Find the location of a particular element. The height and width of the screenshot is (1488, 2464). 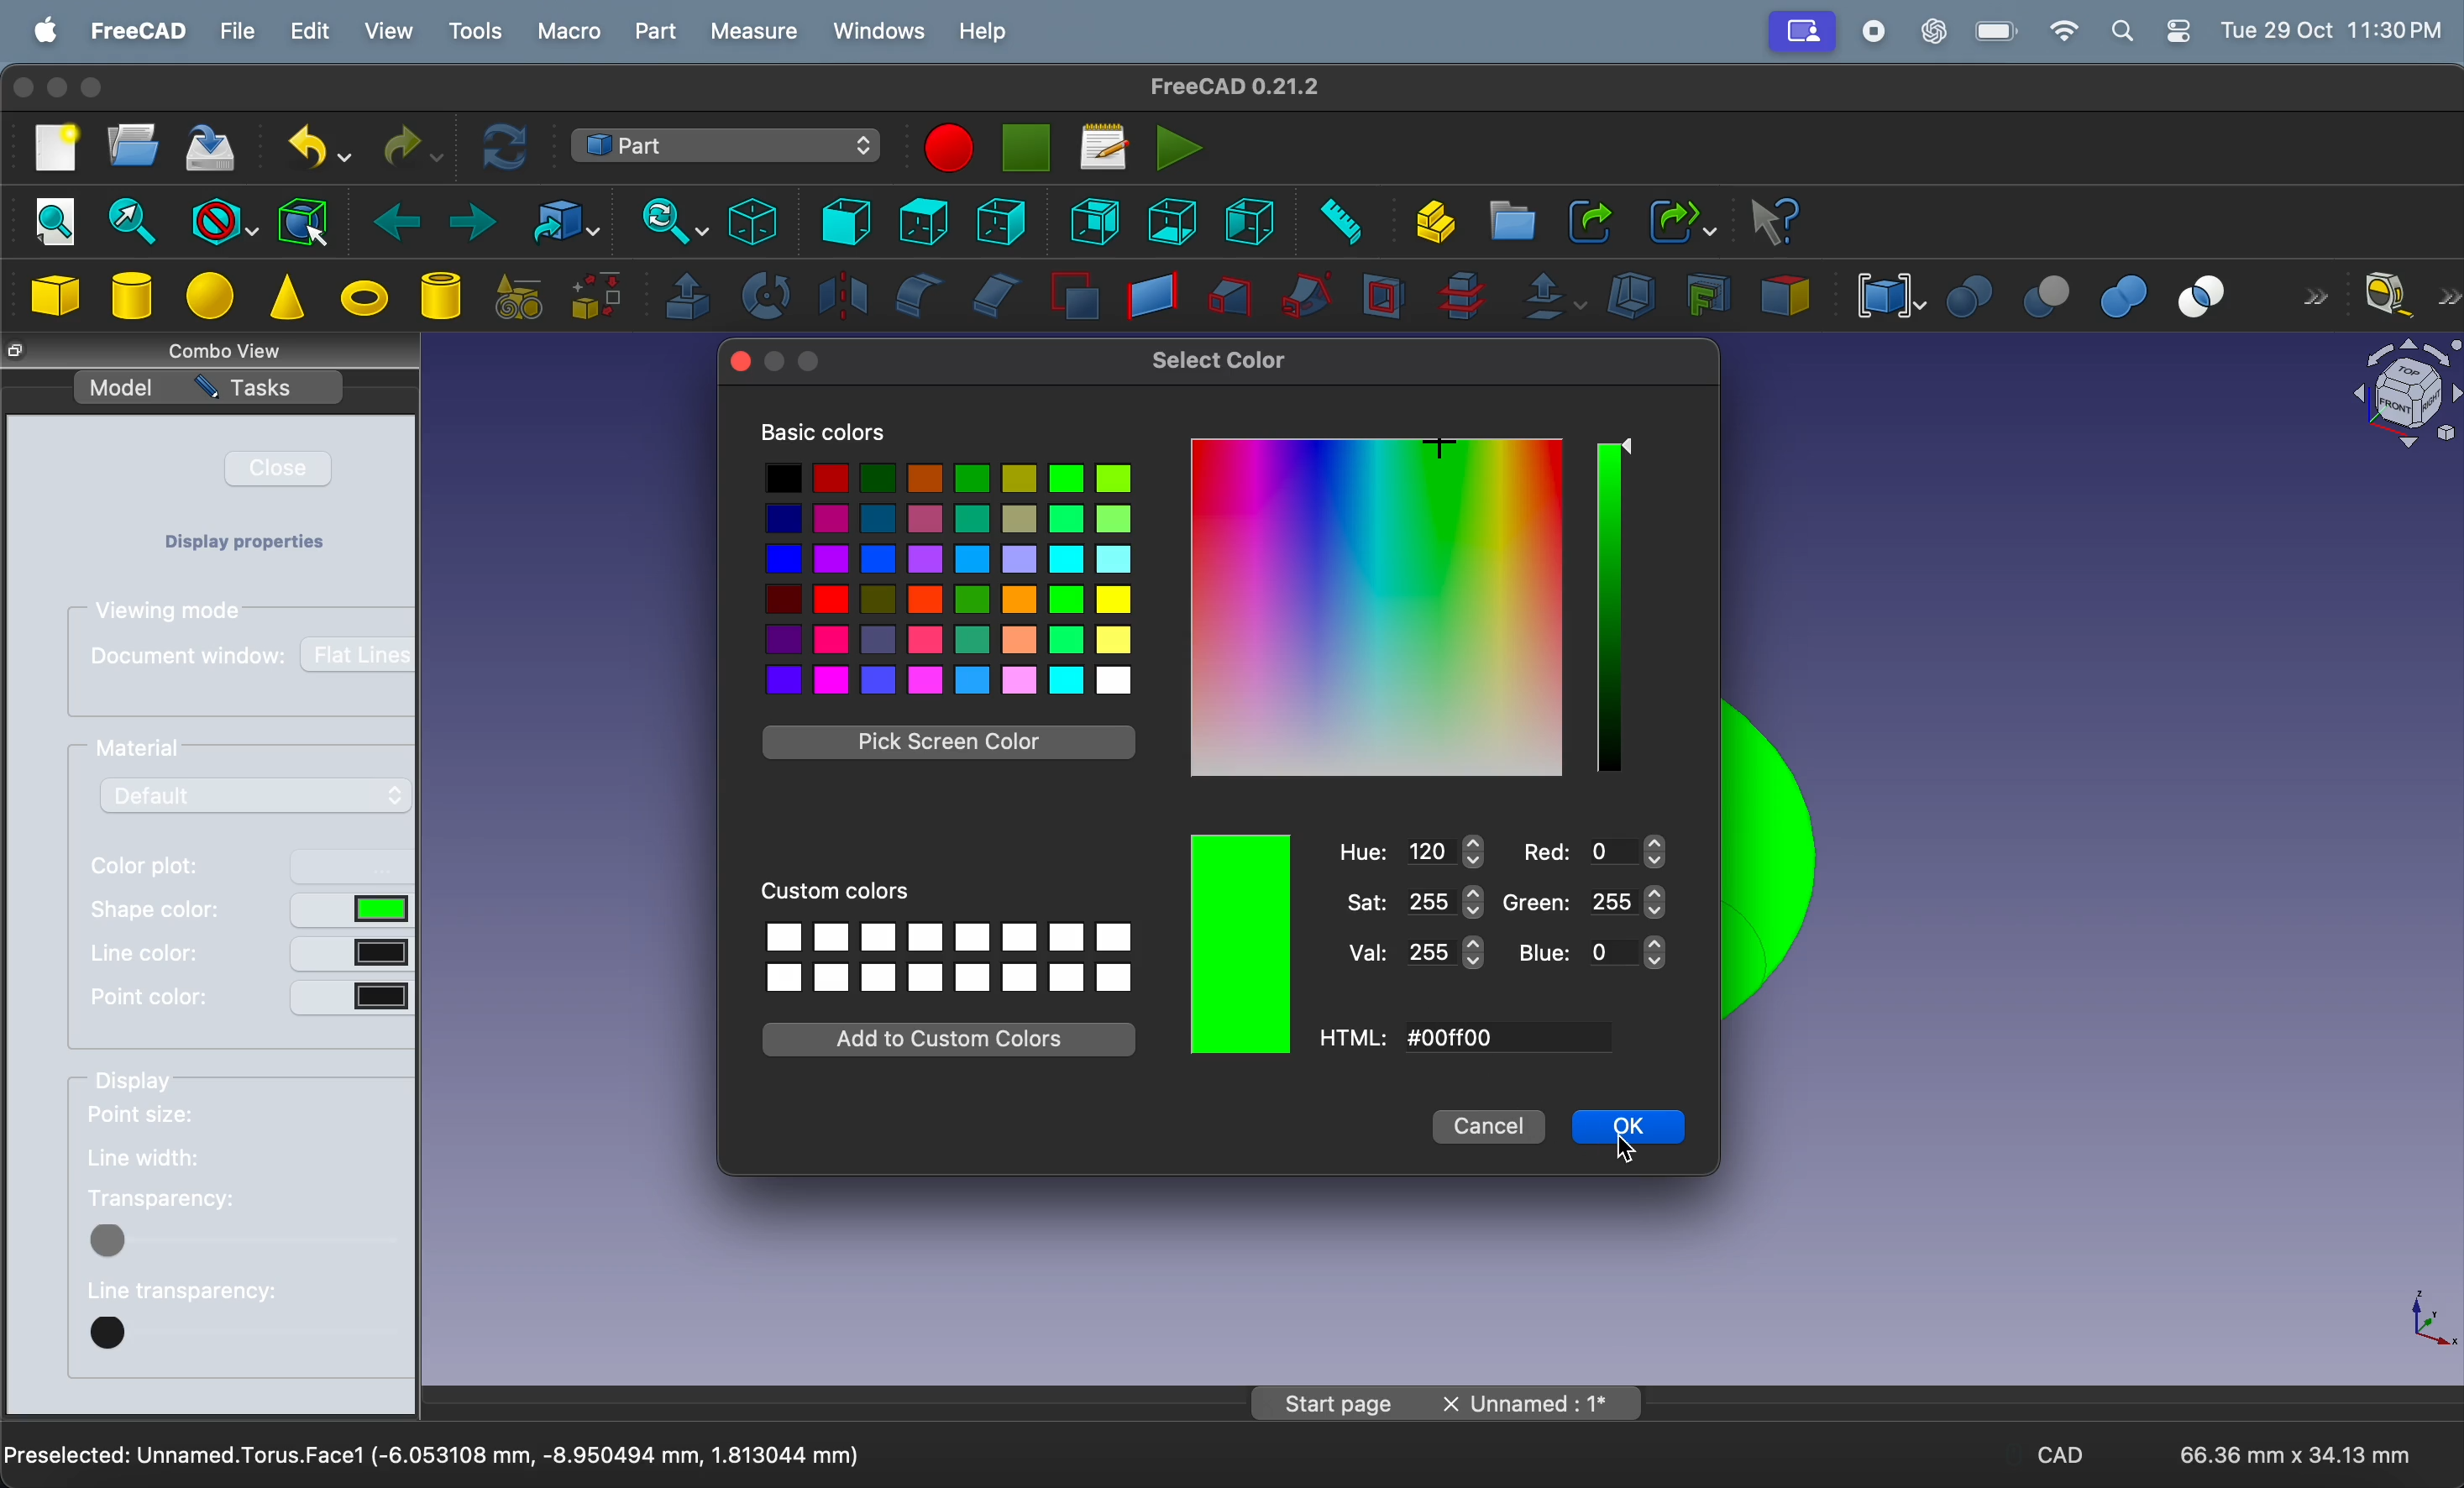

axis is located at coordinates (2429, 1319).